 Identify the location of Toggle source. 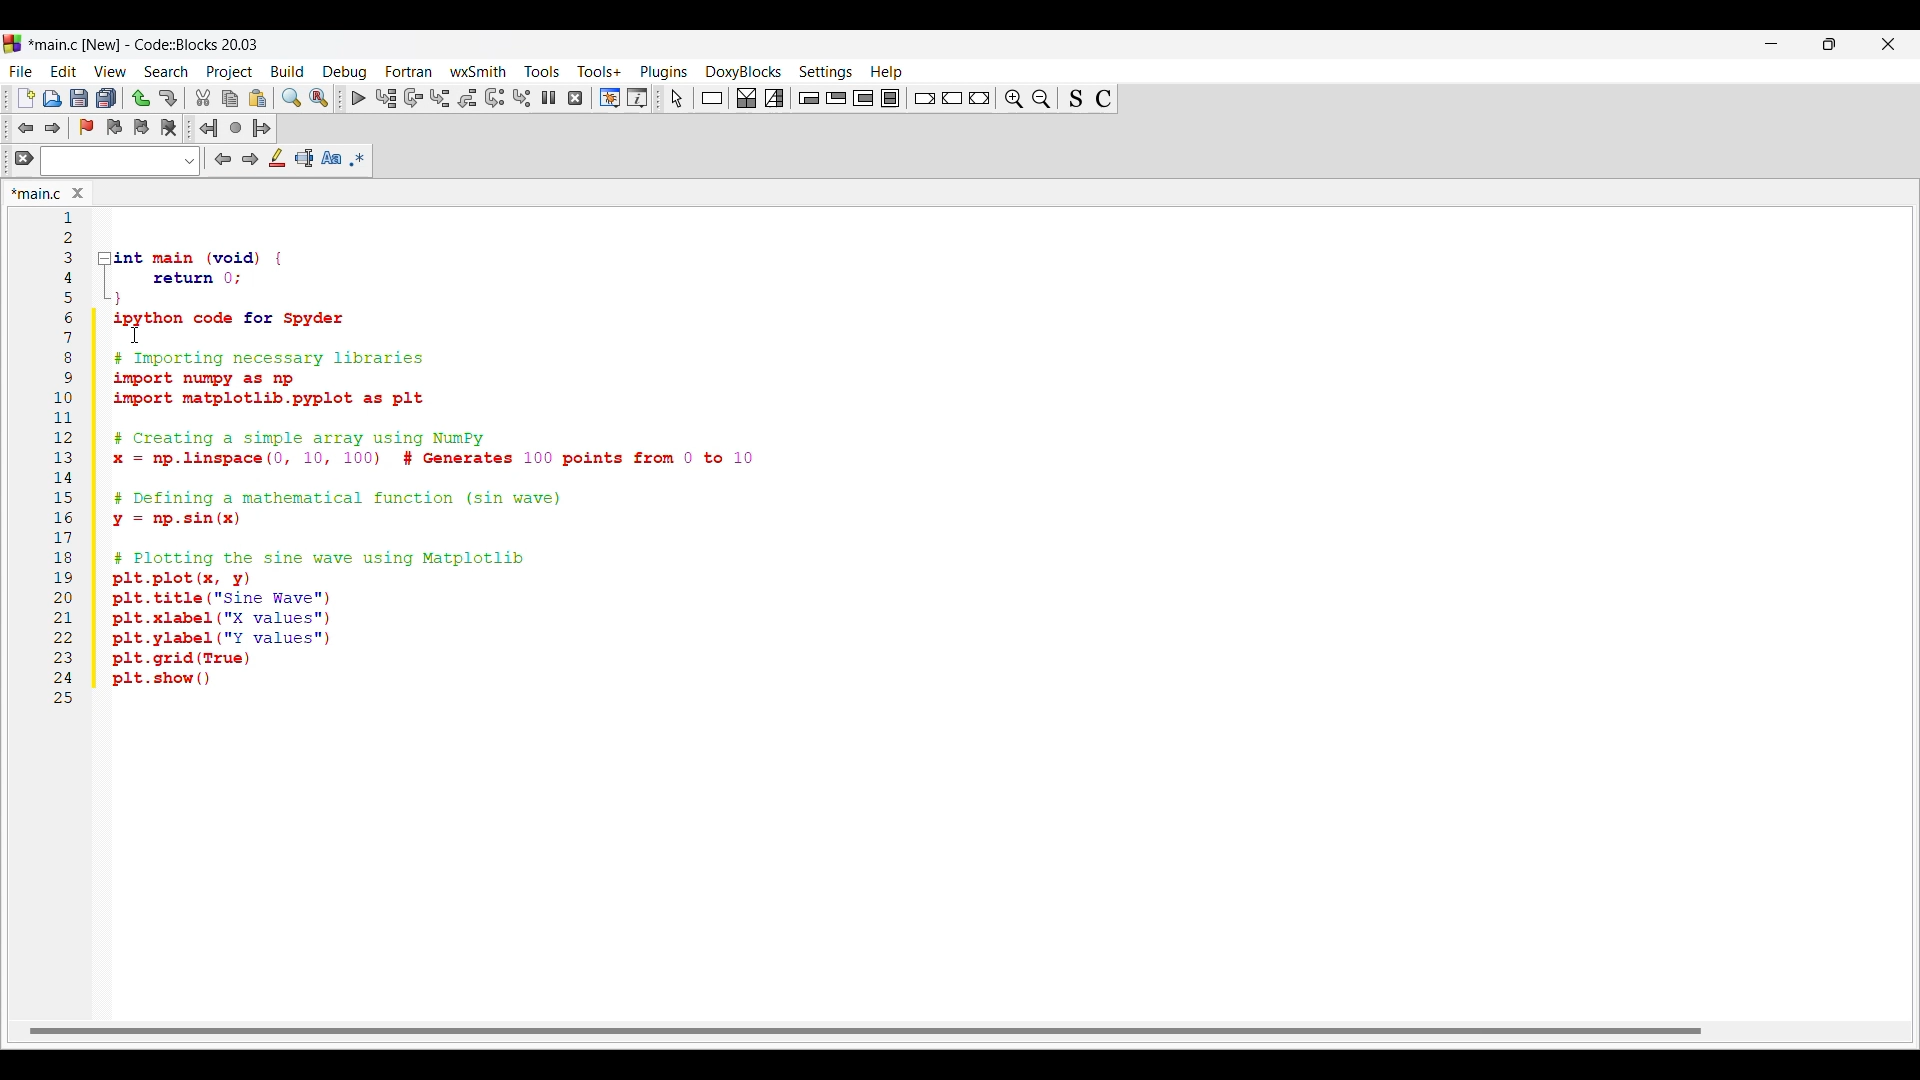
(1075, 98).